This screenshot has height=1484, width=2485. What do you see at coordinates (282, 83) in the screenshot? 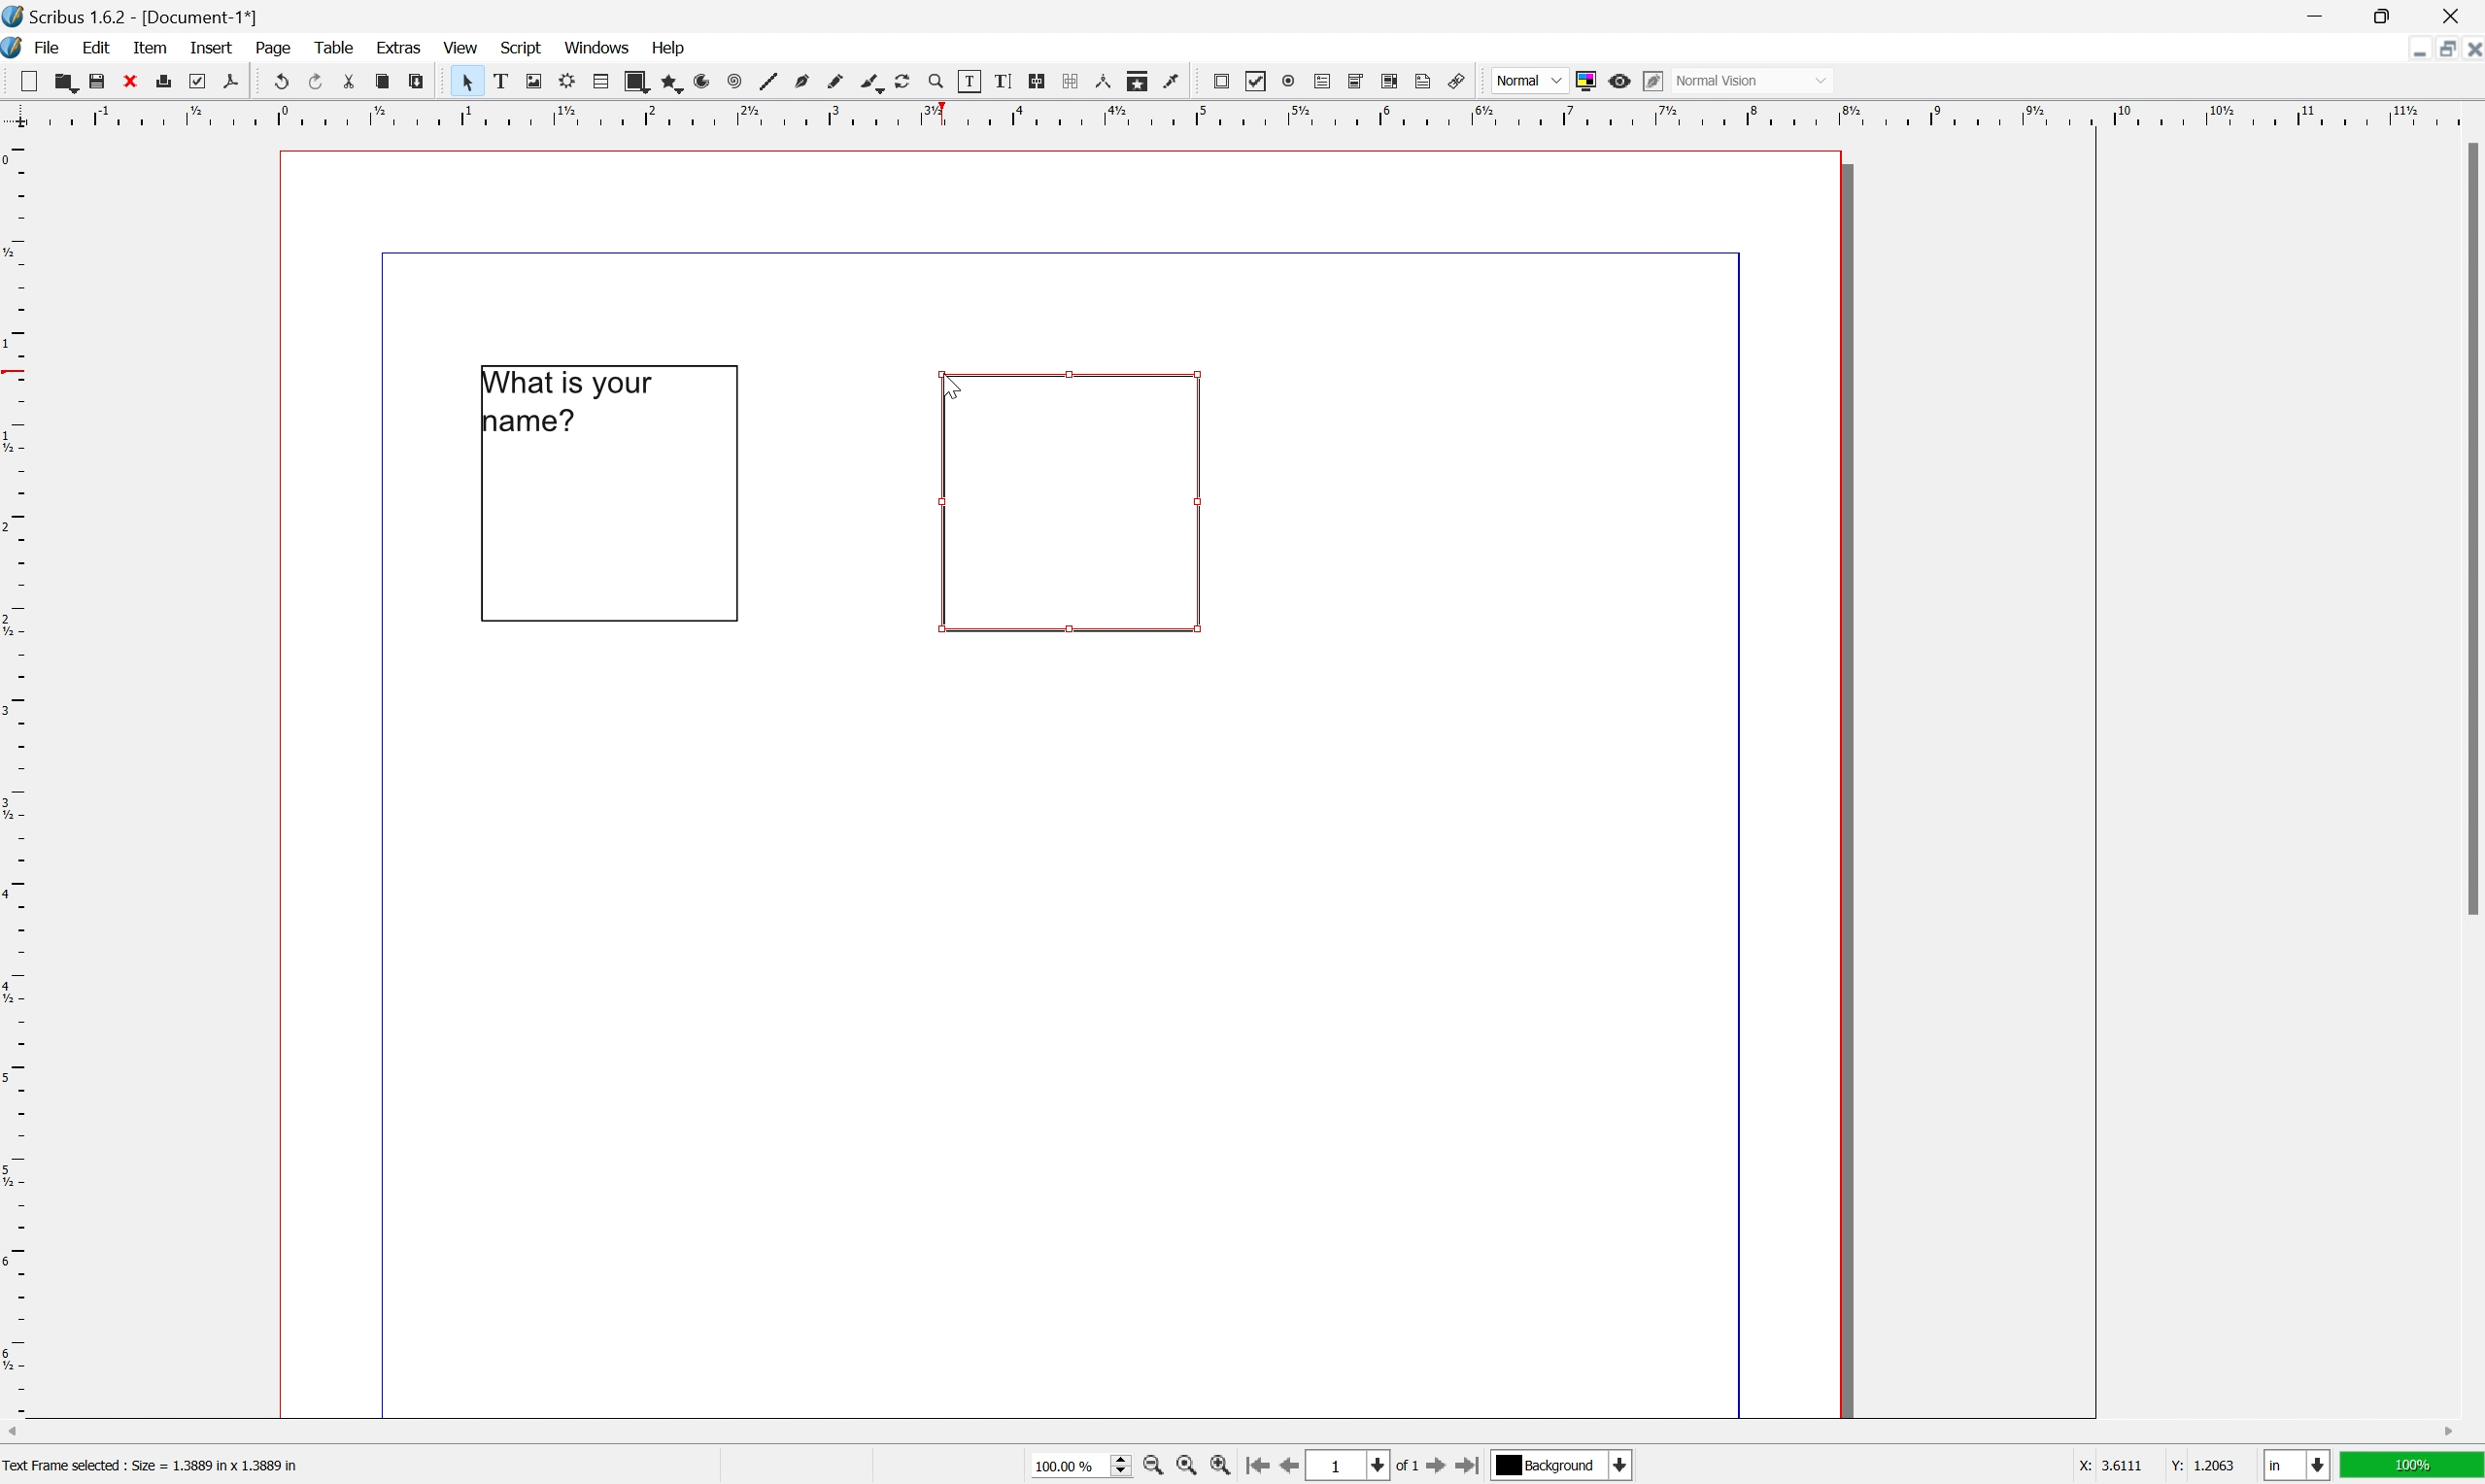
I see `undo` at bounding box center [282, 83].